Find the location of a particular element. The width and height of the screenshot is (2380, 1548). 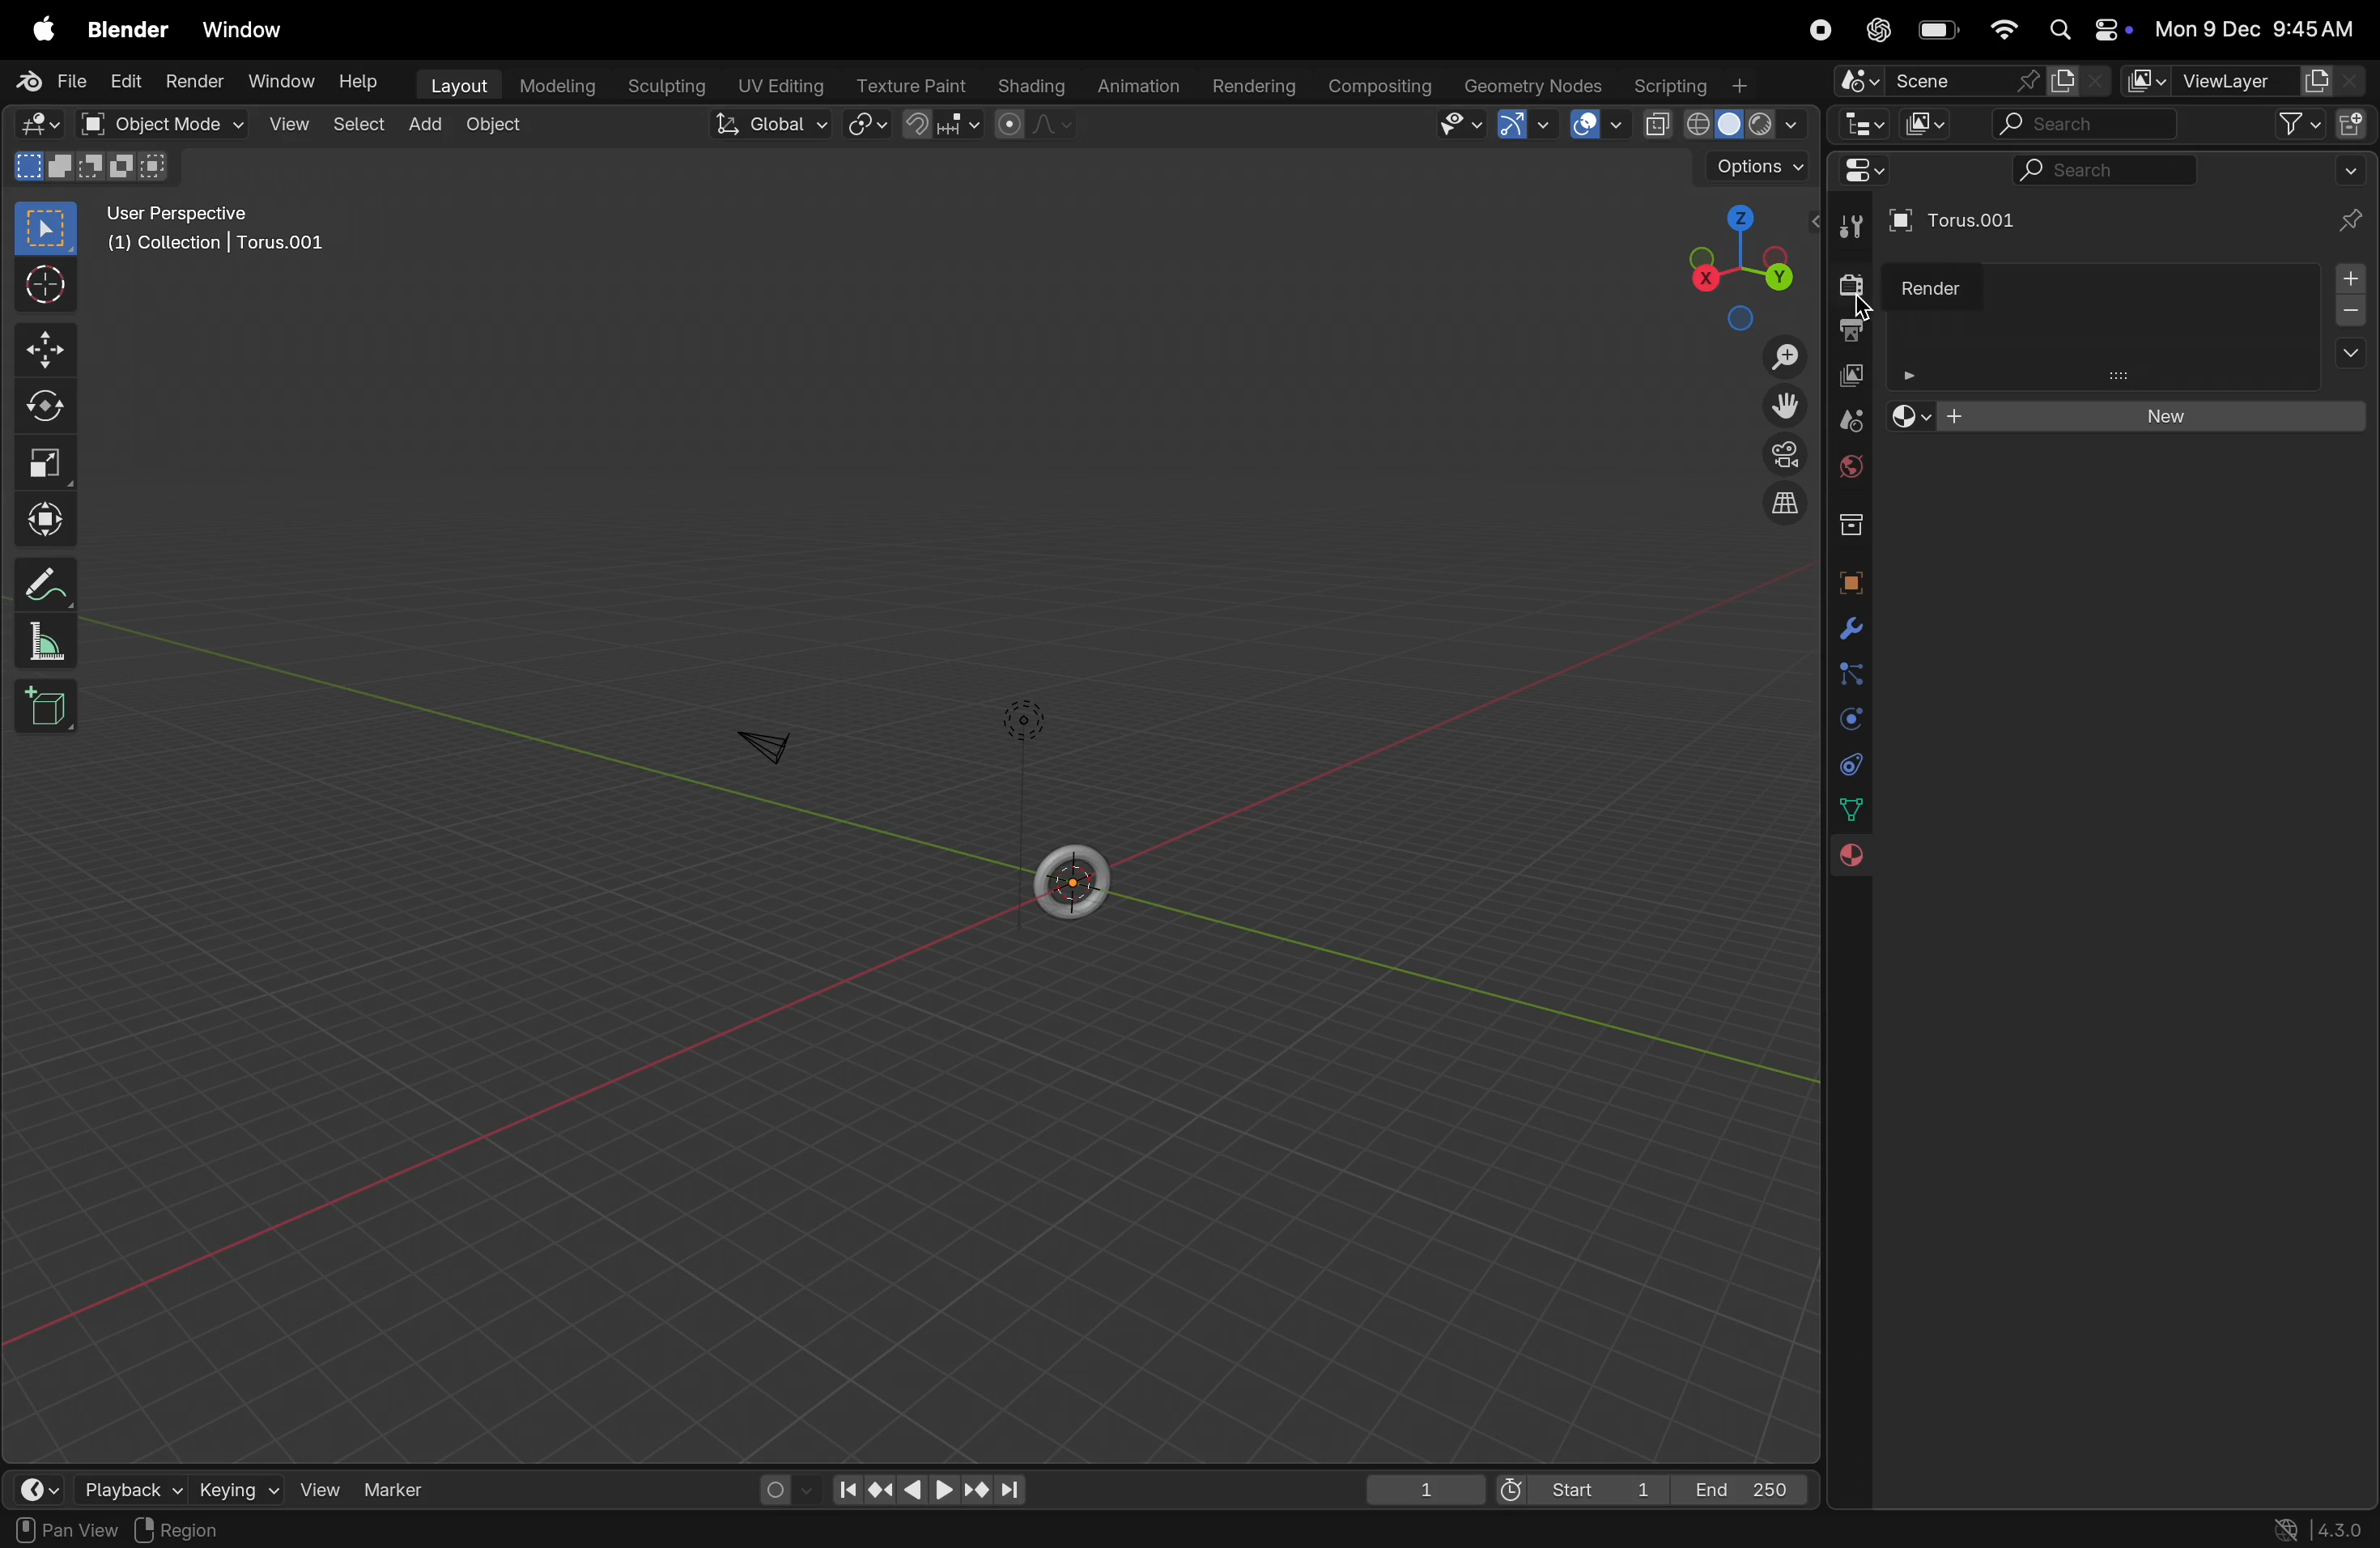

orthogonal view is located at coordinates (1790, 510).